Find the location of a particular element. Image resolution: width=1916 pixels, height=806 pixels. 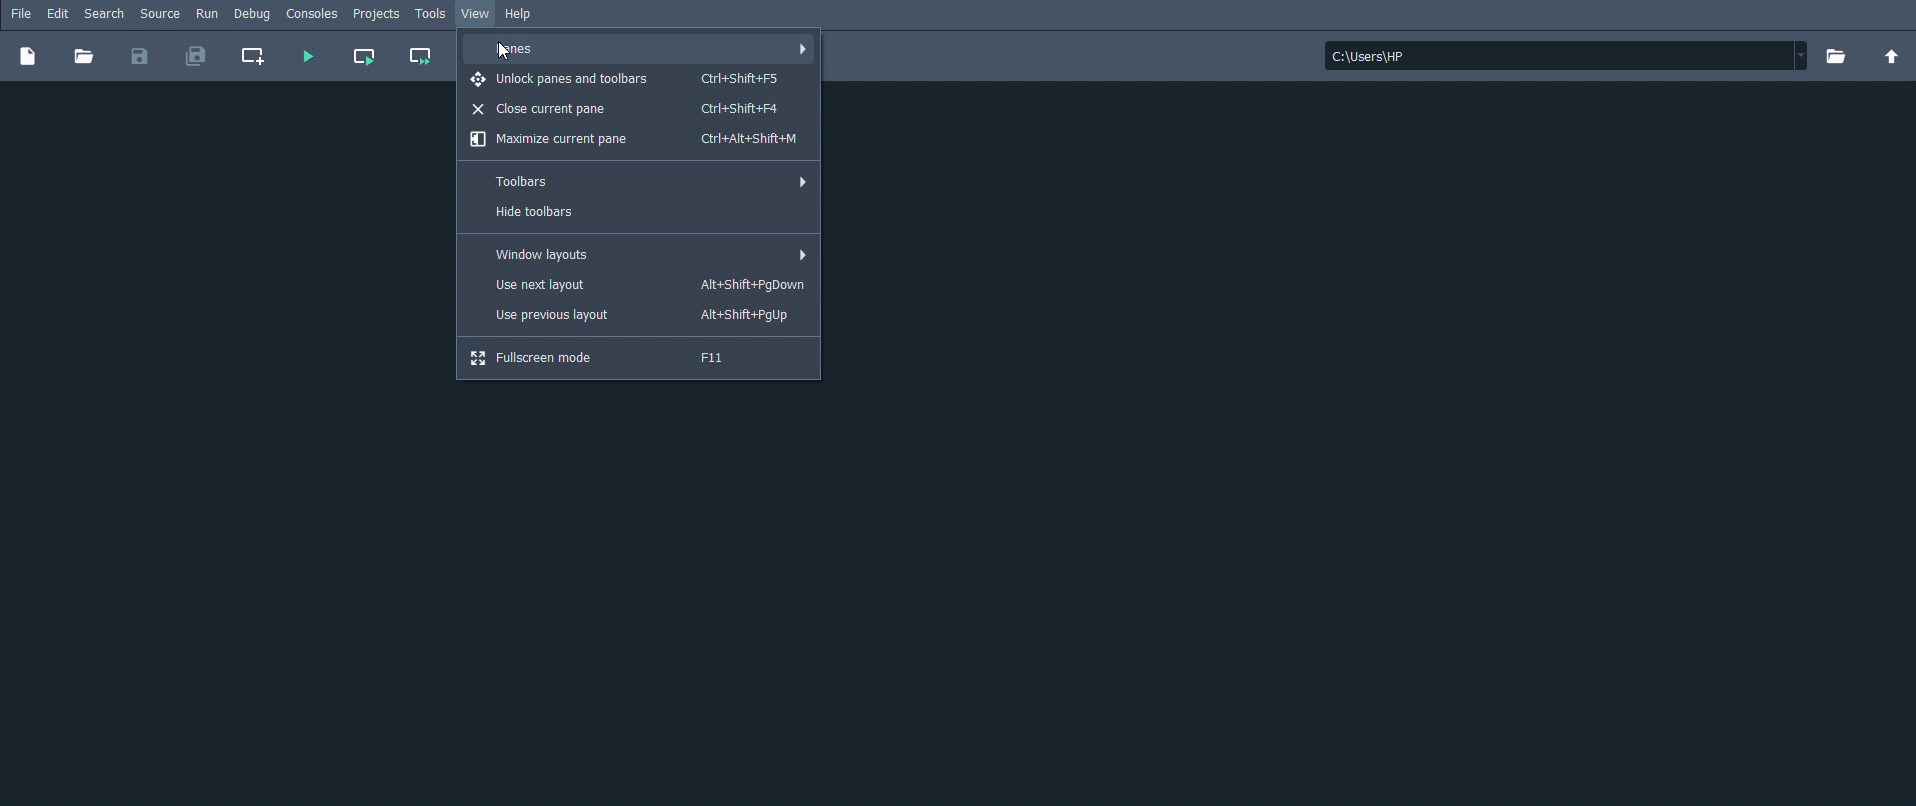

Open file is located at coordinates (84, 58).